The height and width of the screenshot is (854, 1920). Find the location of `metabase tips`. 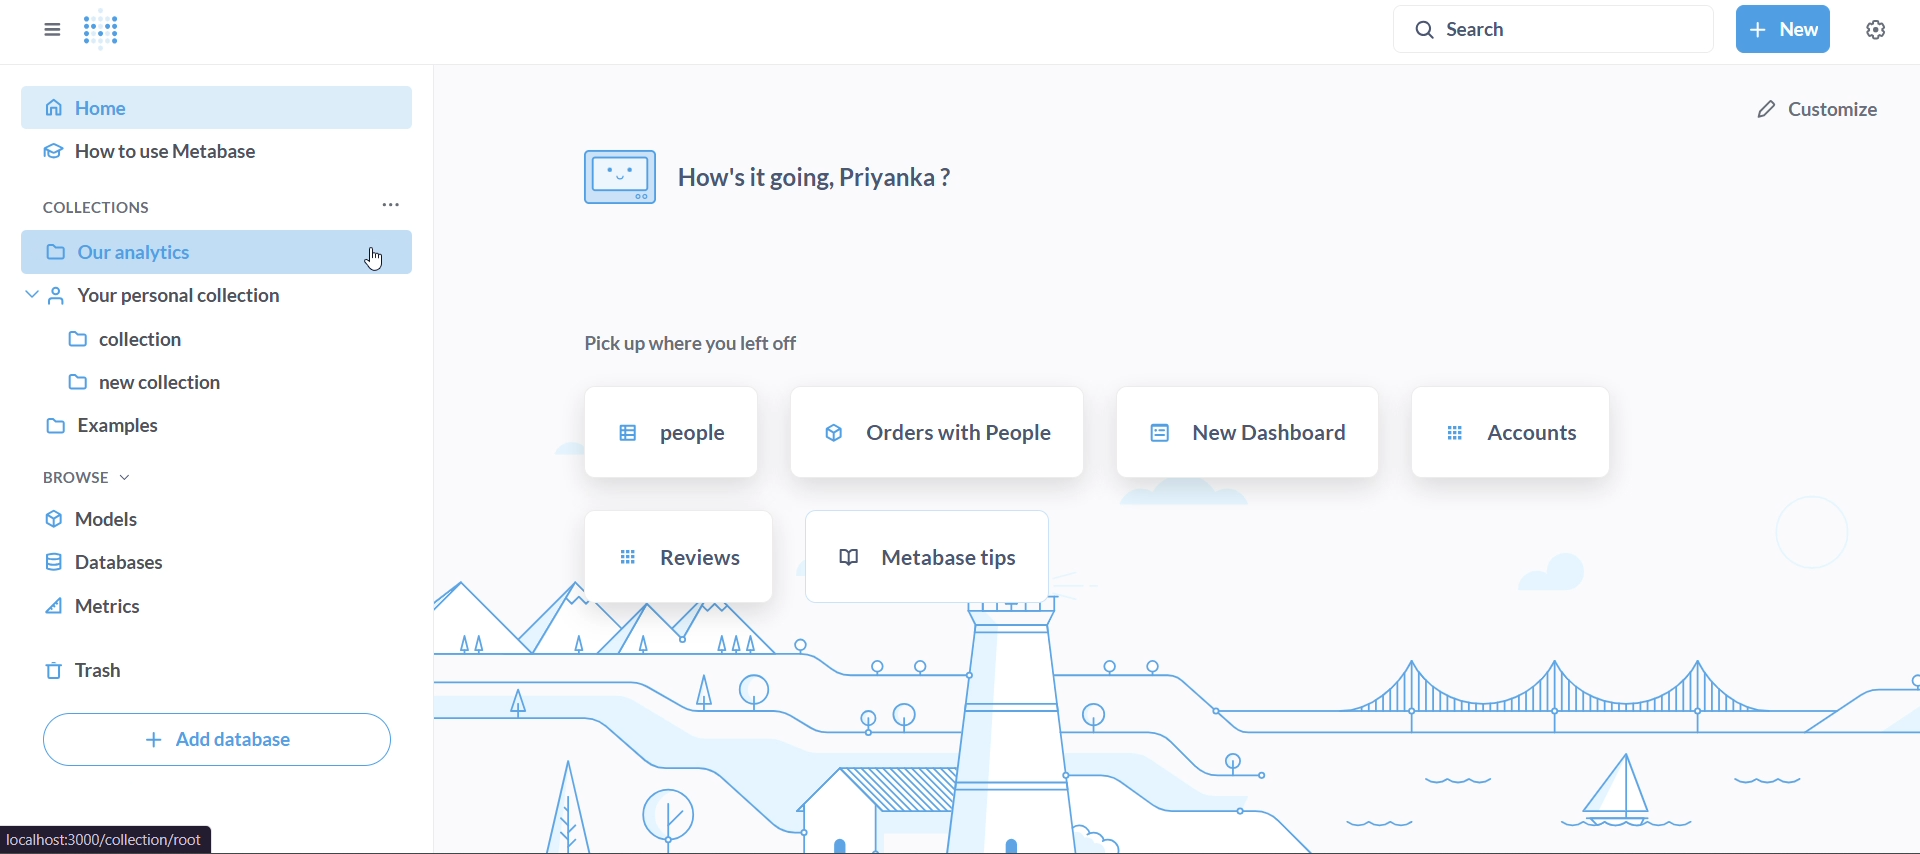

metabase tips is located at coordinates (926, 556).